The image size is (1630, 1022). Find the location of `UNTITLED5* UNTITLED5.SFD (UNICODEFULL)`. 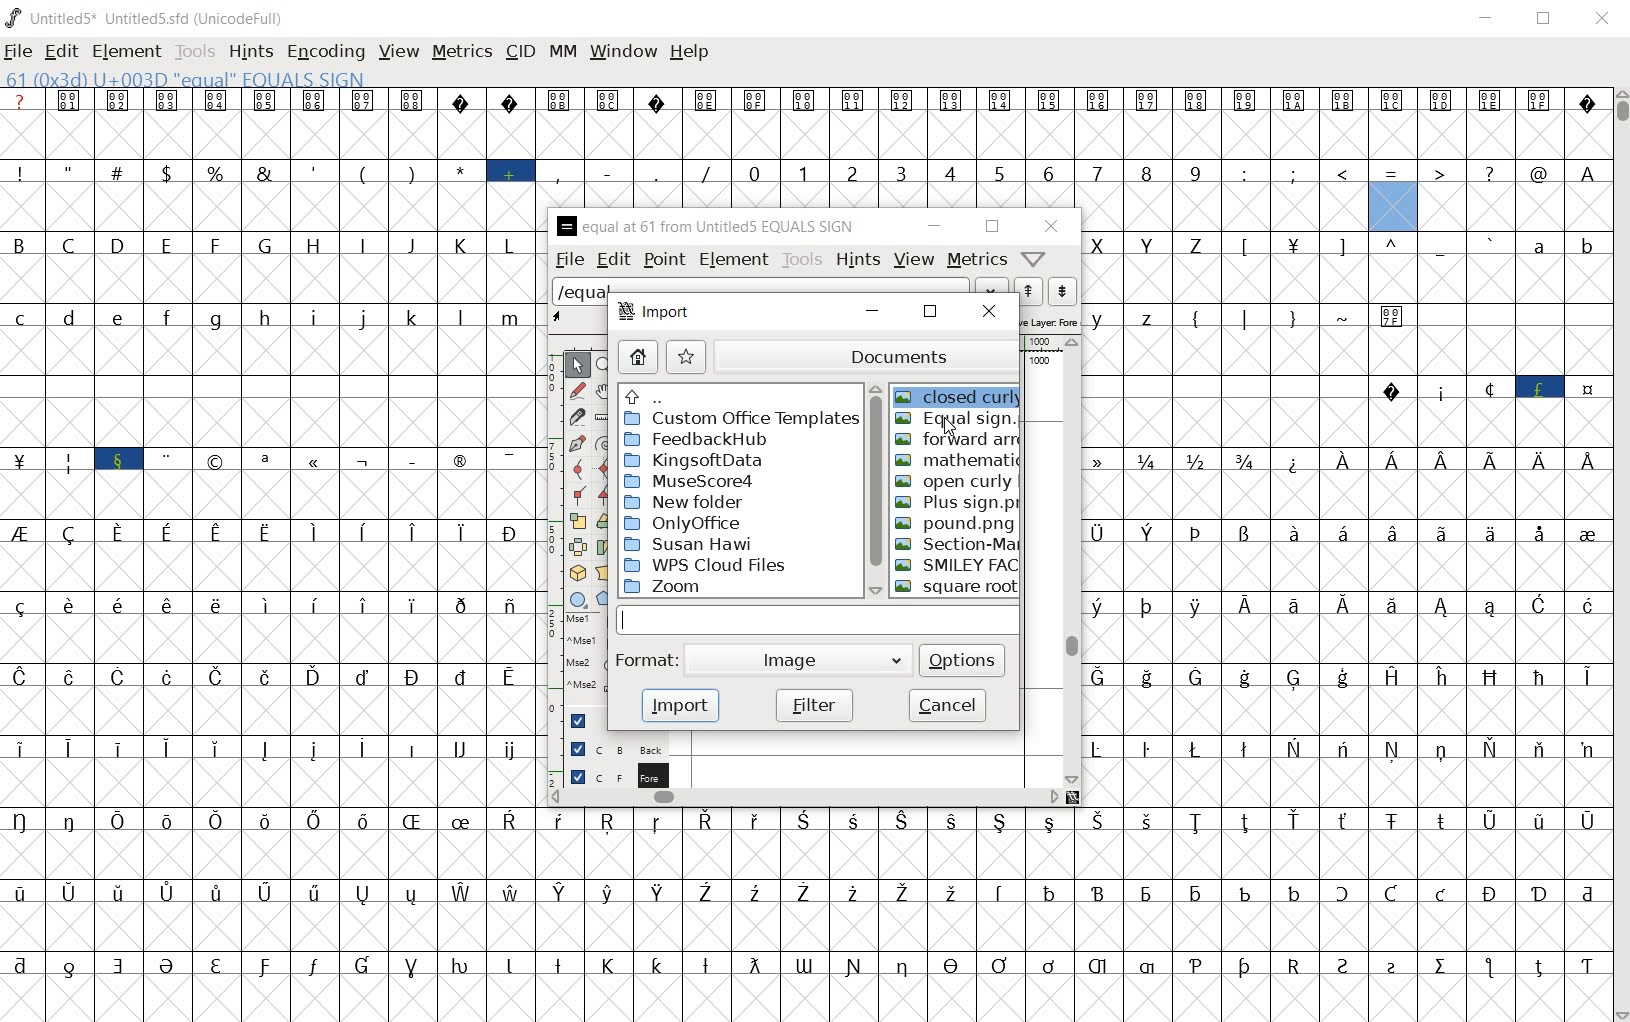

UNTITLED5* UNTITLED5.SFD (UNICODEFULL) is located at coordinates (150, 17).